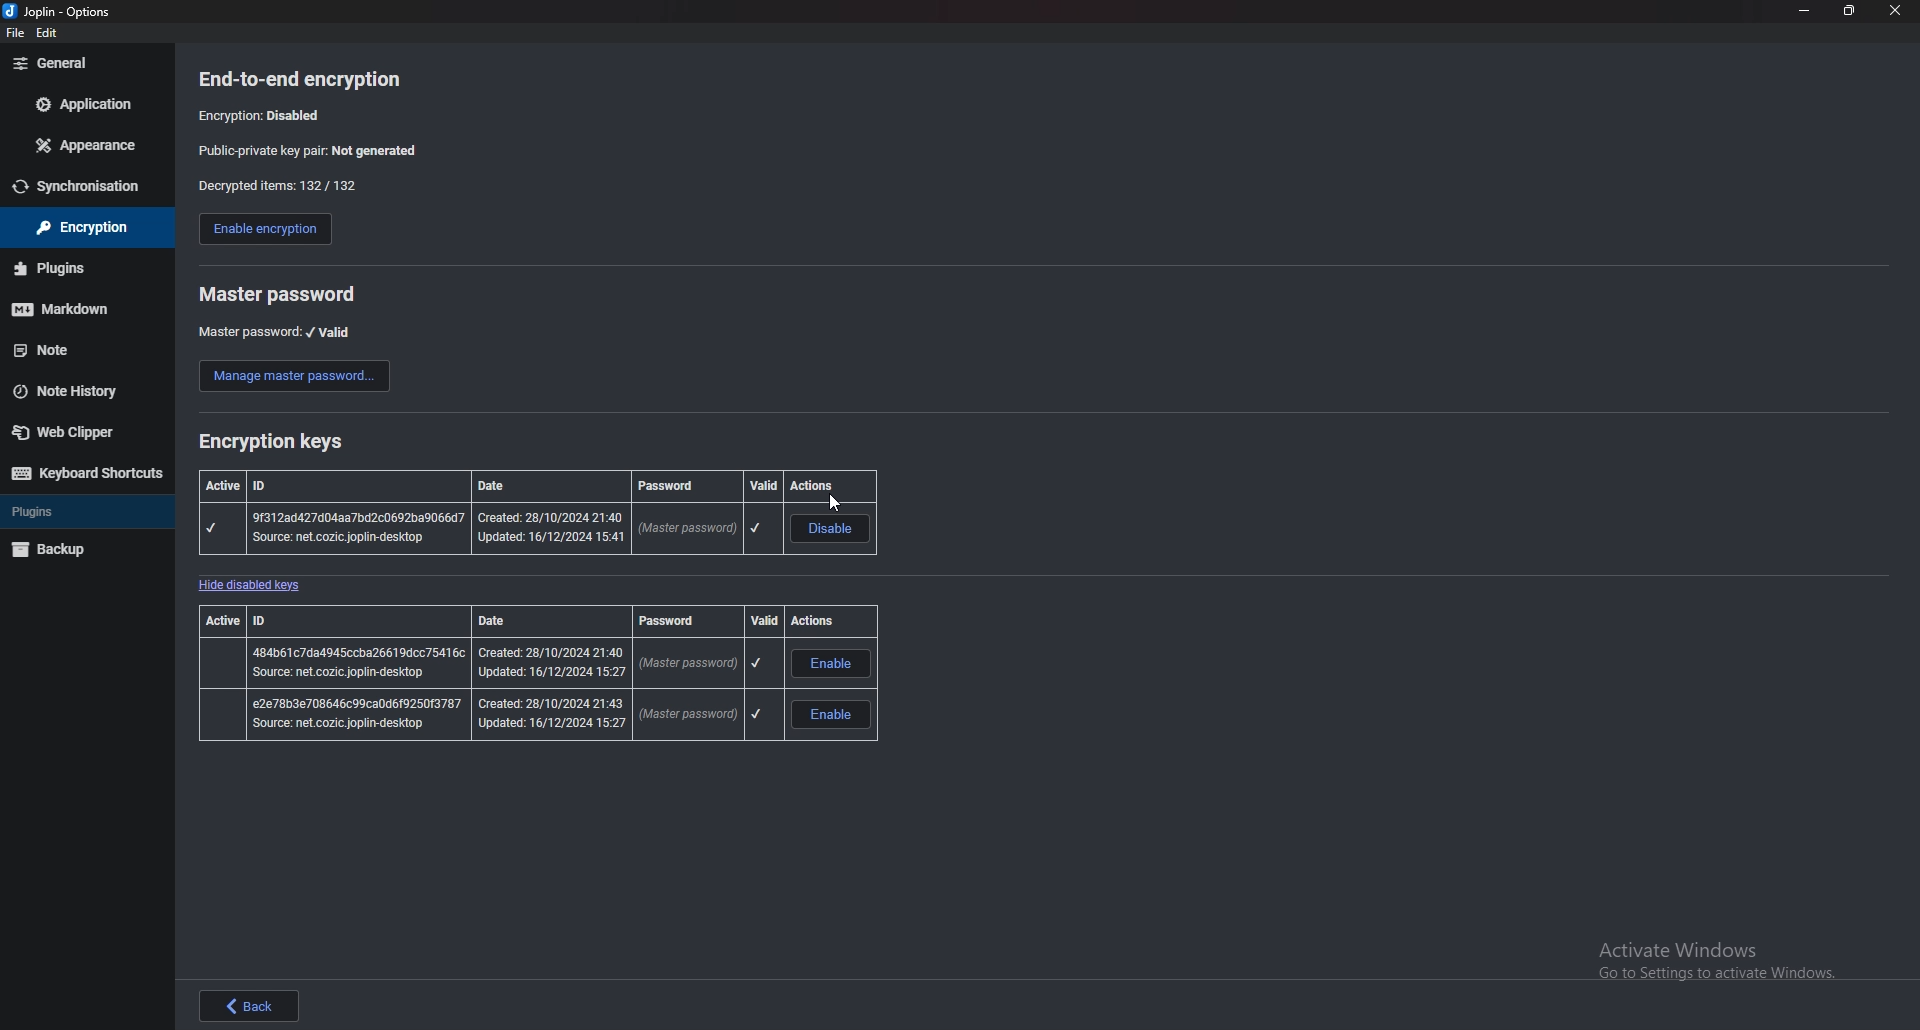 The width and height of the screenshot is (1920, 1030). Describe the element at coordinates (685, 620) in the screenshot. I see `password` at that location.